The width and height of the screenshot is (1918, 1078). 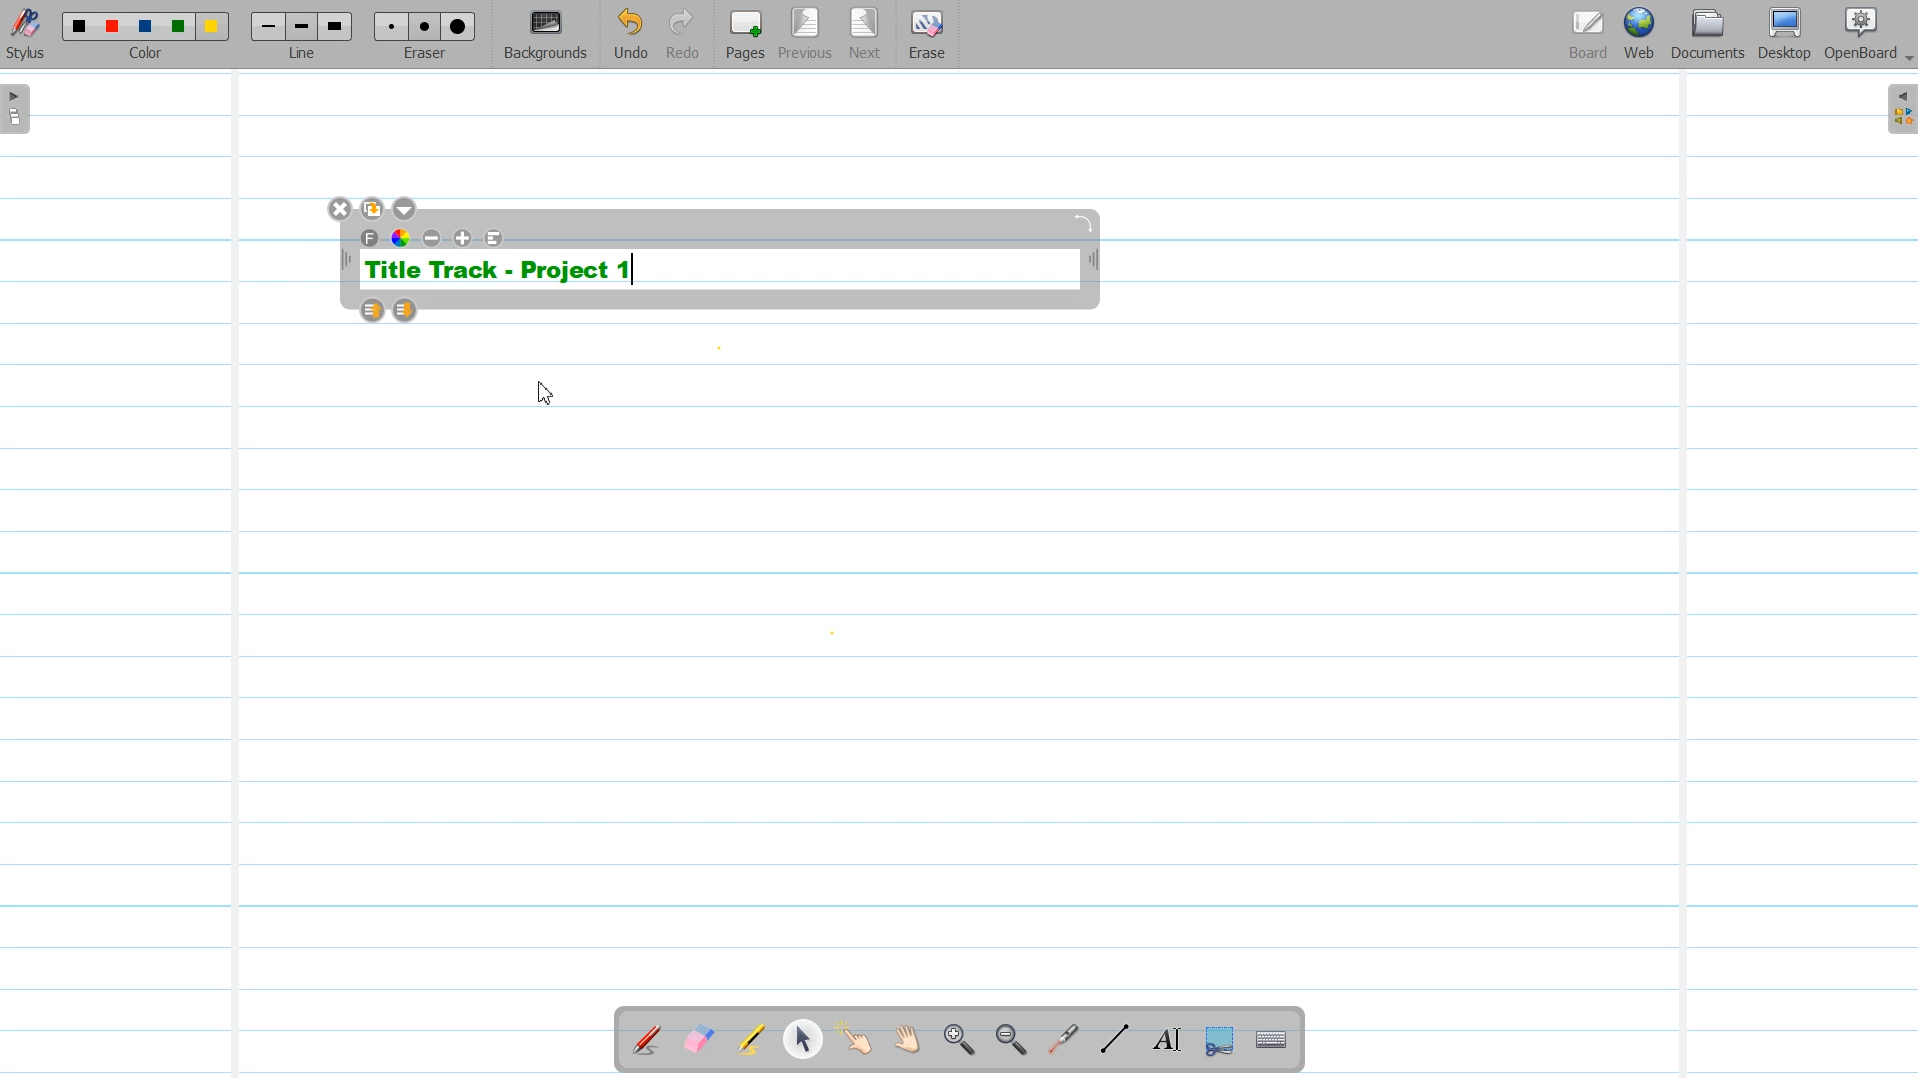 I want to click on Interact With Item, so click(x=855, y=1041).